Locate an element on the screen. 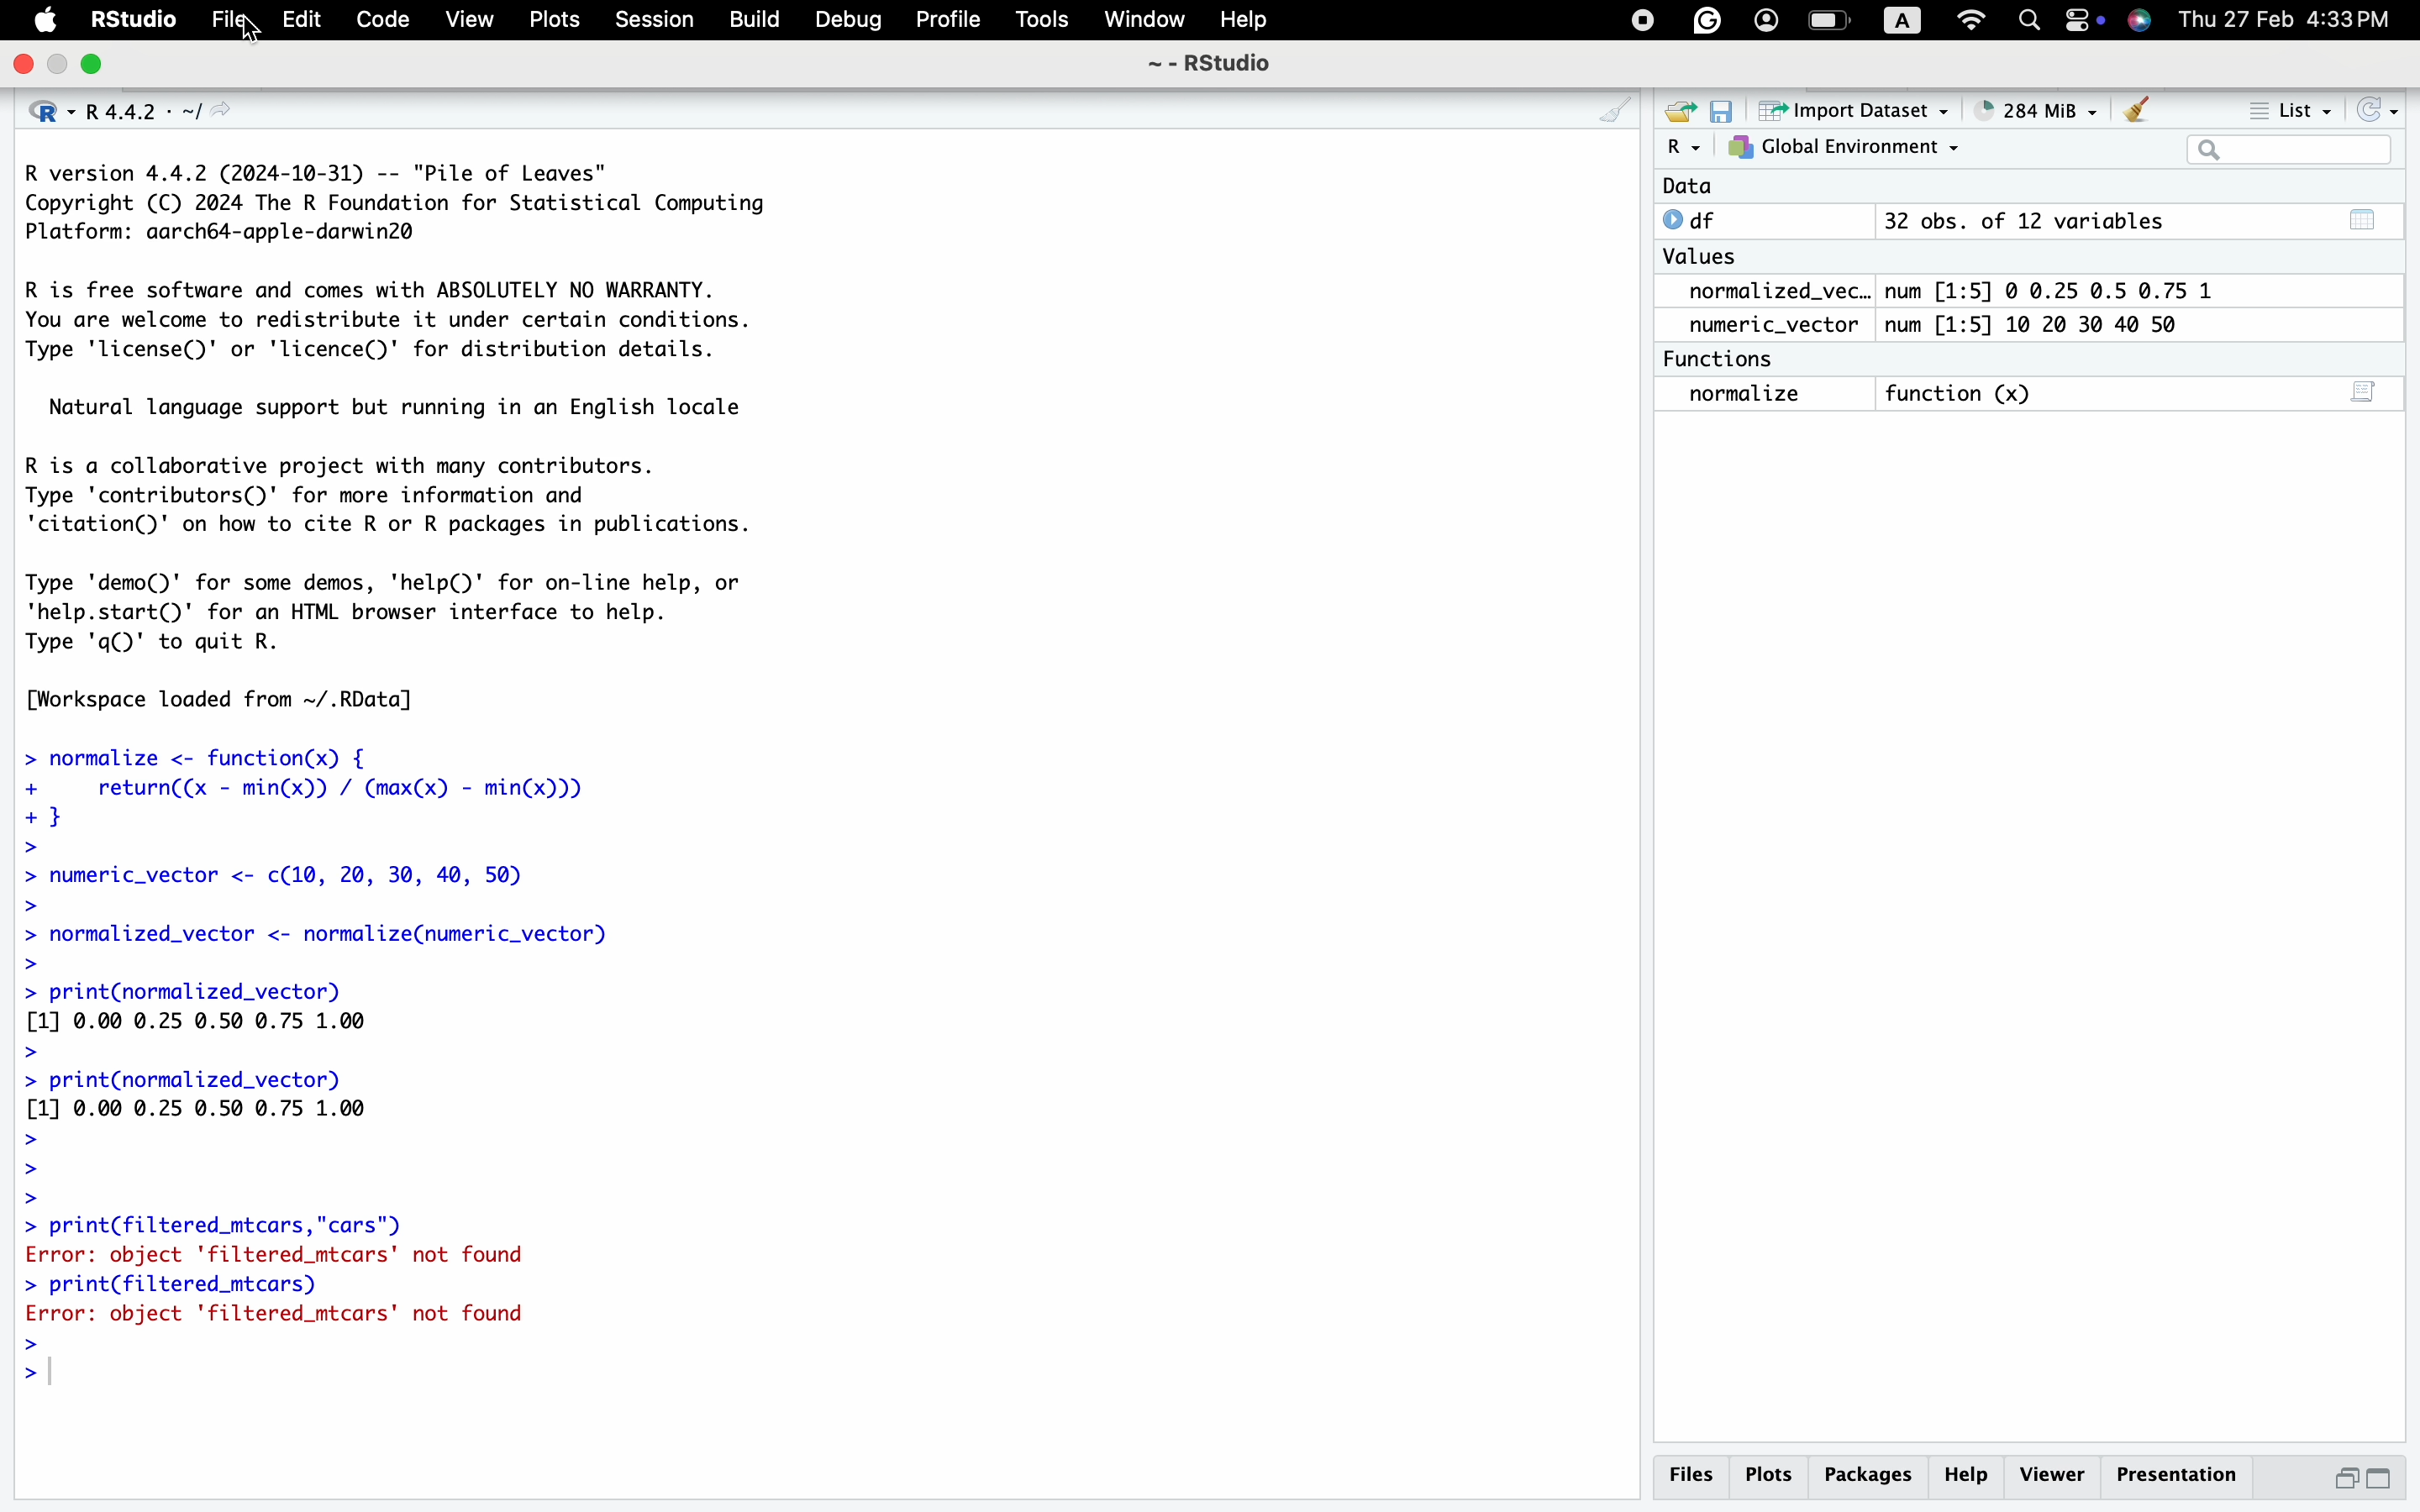 The image size is (2420, 1512). apple logo is located at coordinates (47, 18).